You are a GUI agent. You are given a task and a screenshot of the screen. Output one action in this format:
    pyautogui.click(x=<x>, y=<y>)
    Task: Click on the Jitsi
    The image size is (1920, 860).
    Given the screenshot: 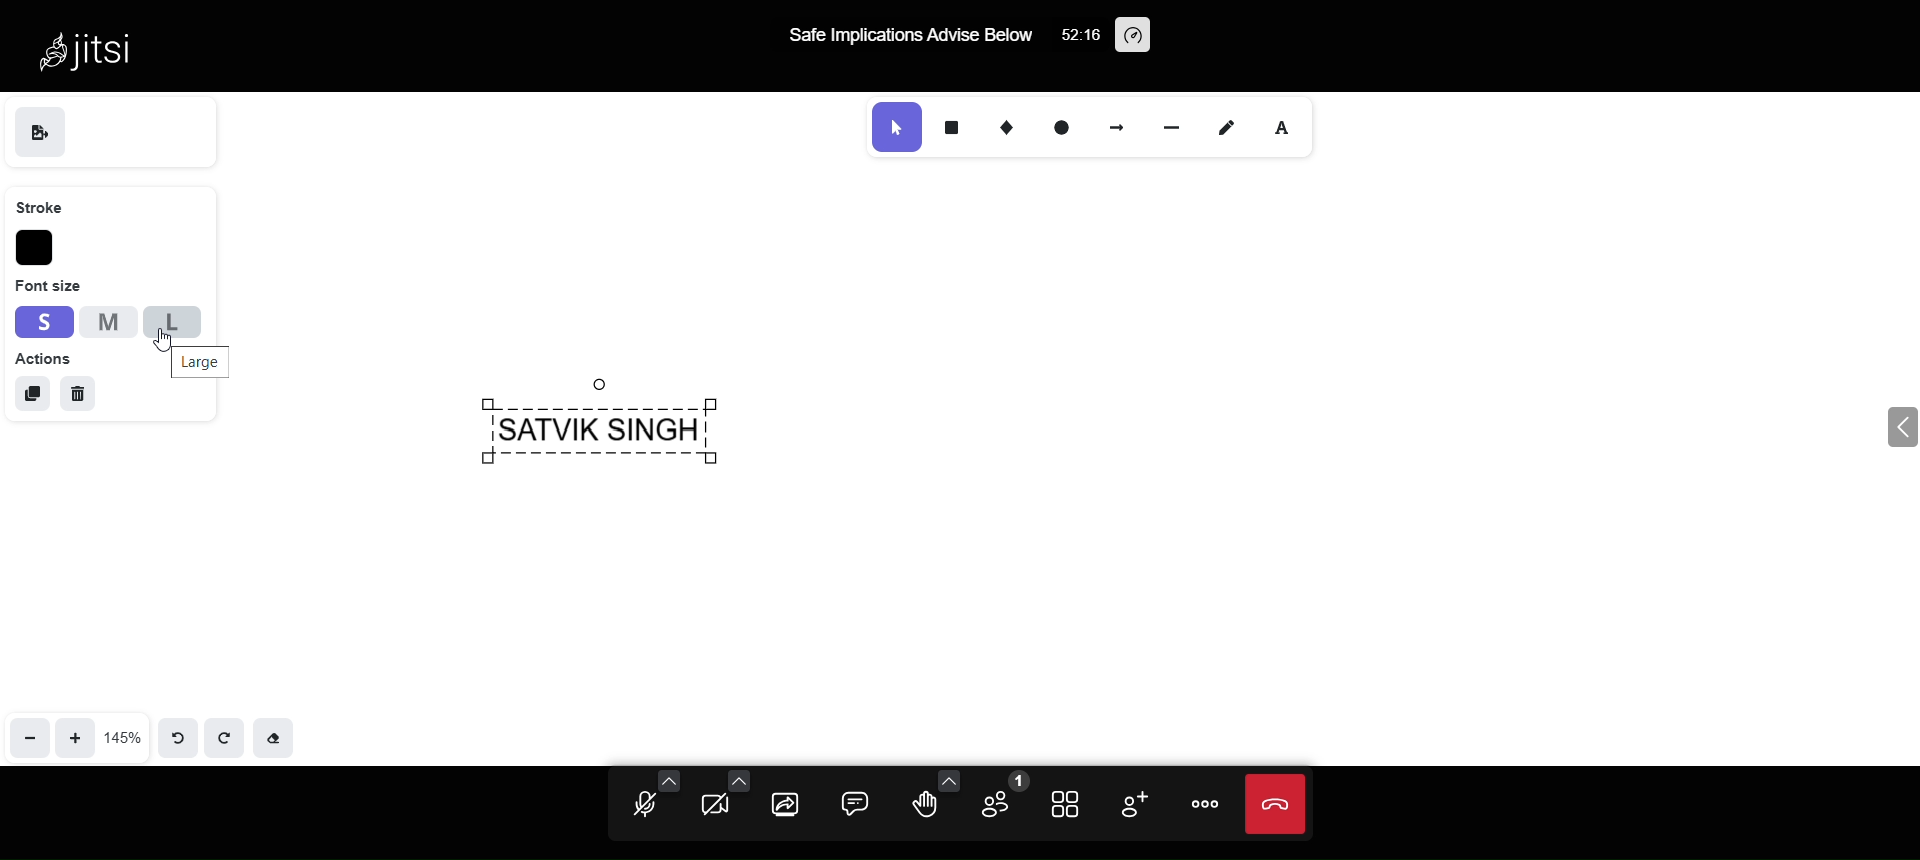 What is the action you would take?
    pyautogui.click(x=97, y=49)
    